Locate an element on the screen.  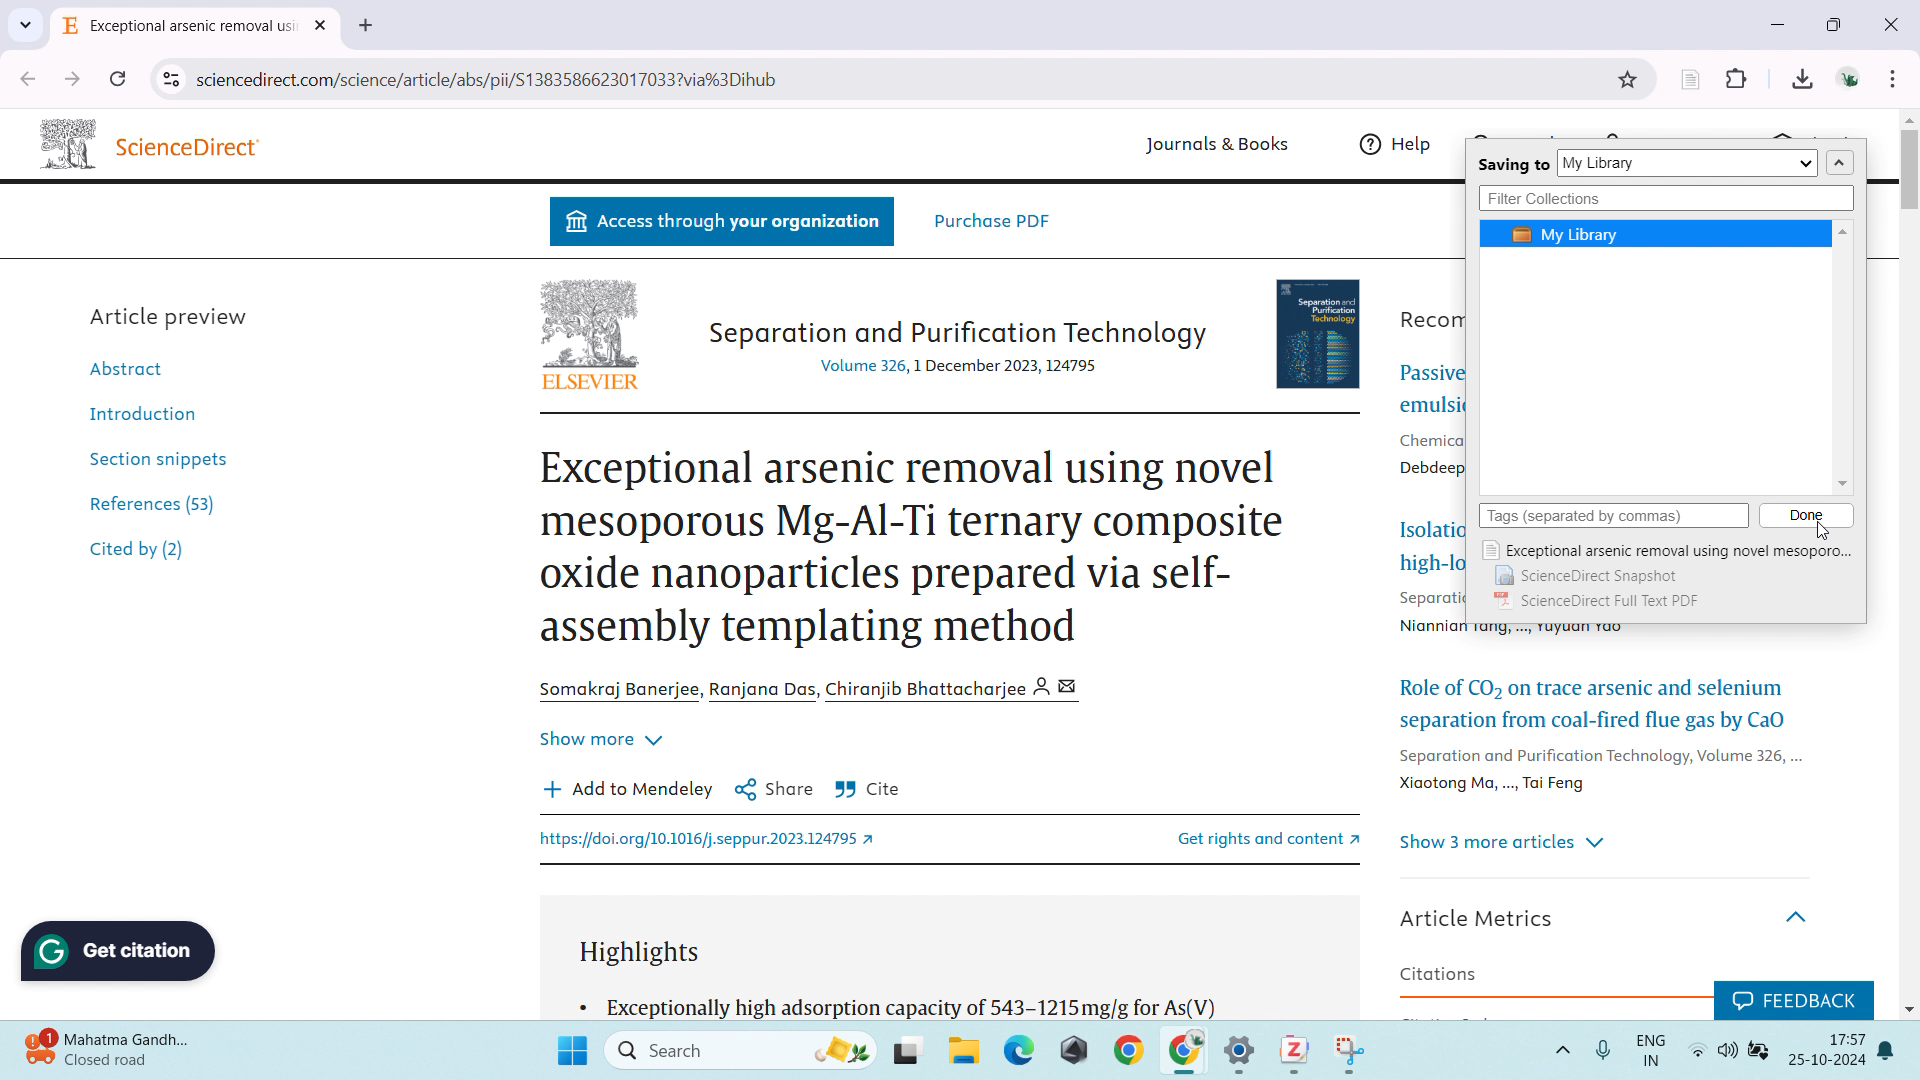
zotero app is located at coordinates (1290, 1048).